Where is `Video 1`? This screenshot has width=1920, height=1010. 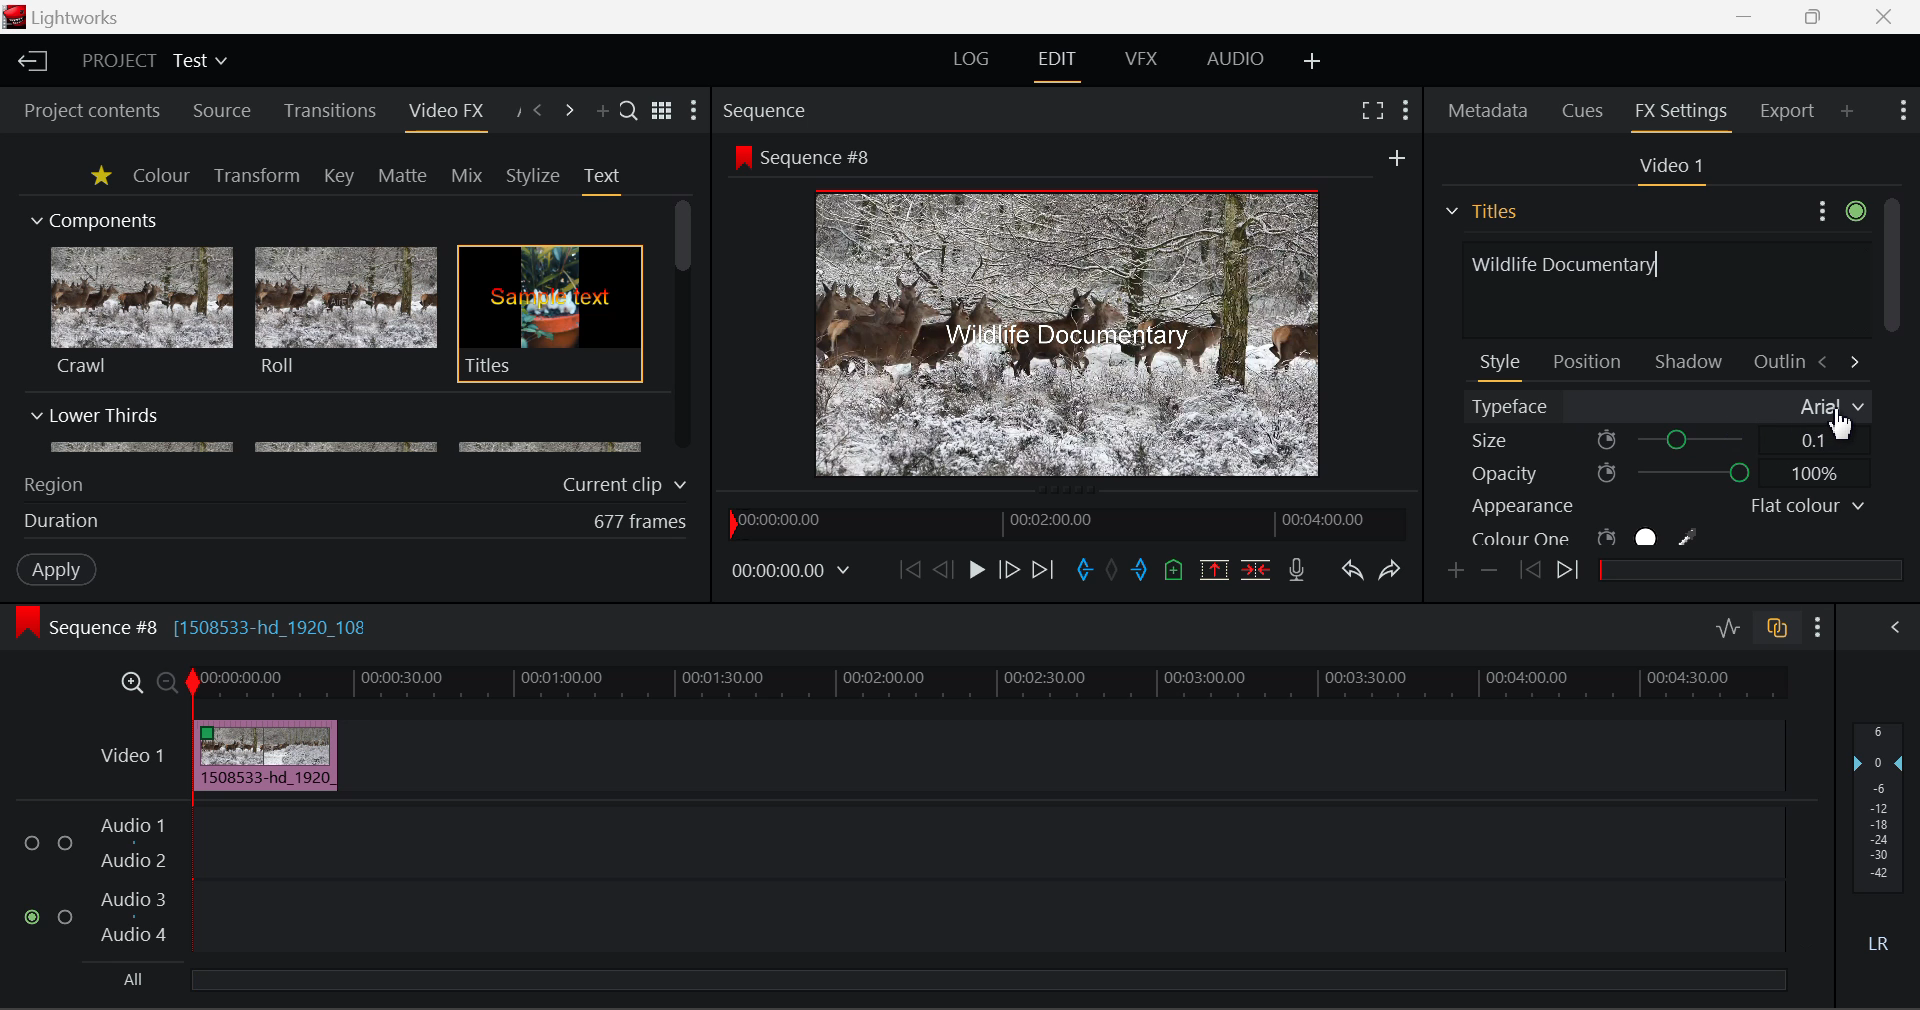
Video 1 is located at coordinates (1668, 167).